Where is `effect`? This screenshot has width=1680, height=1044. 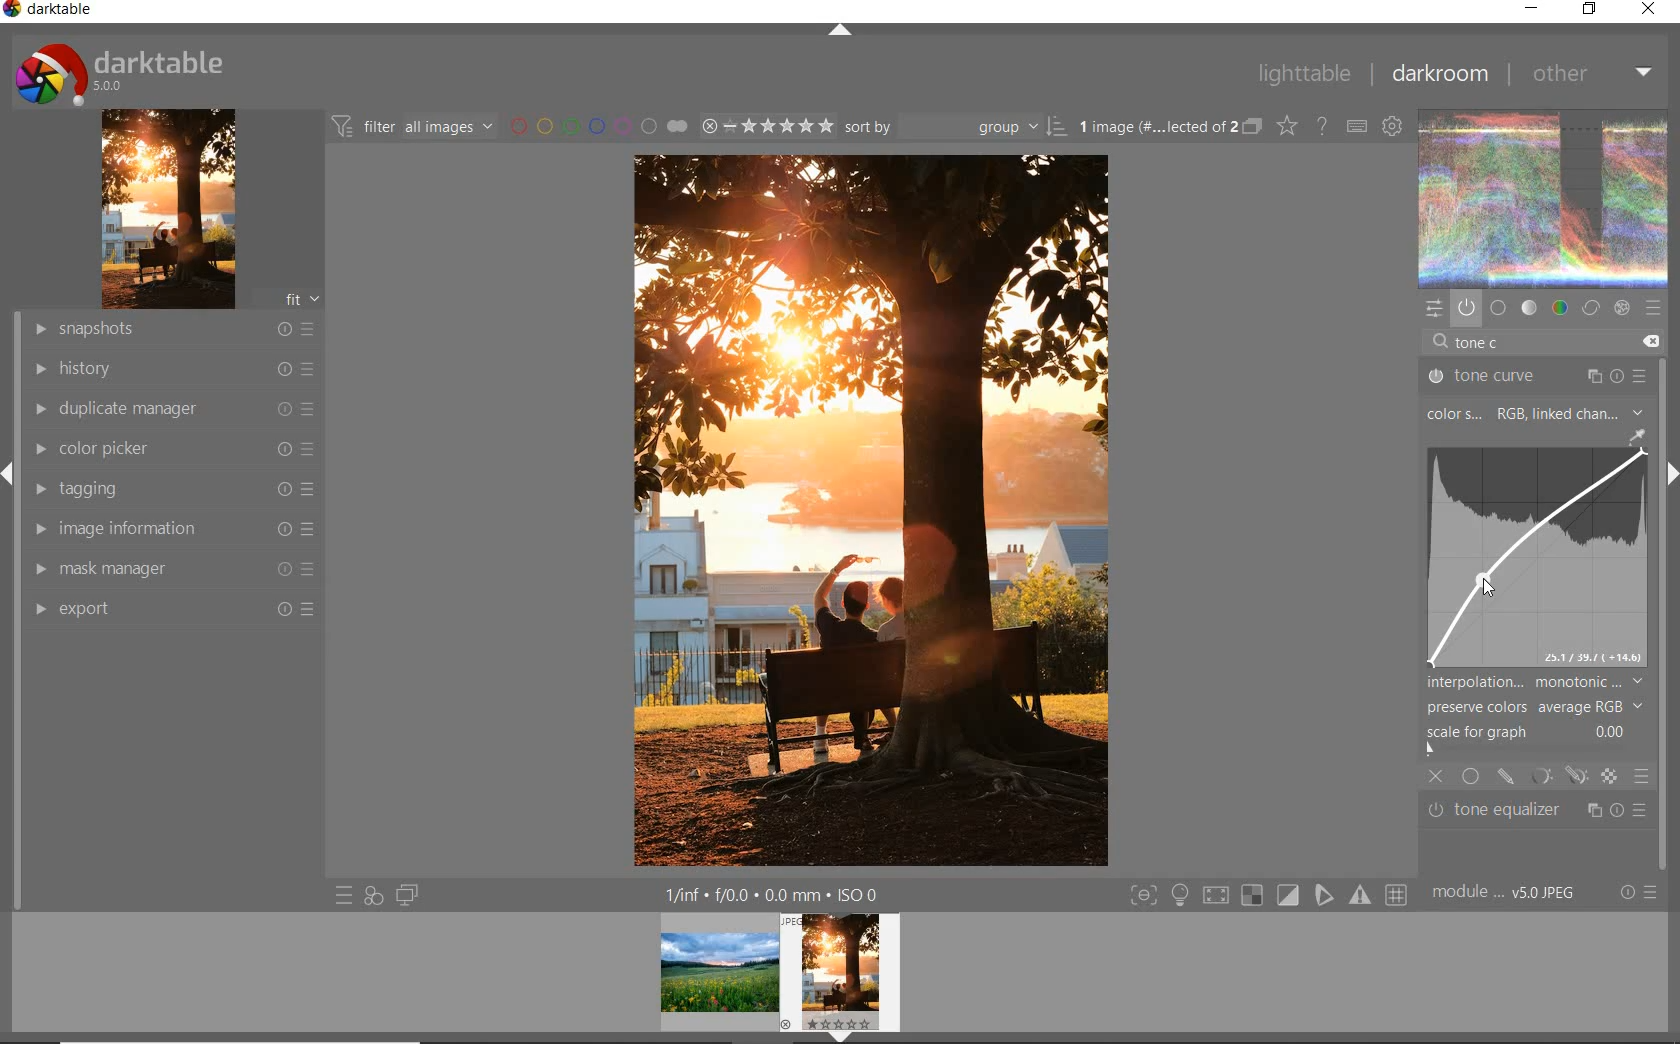
effect is located at coordinates (1621, 308).